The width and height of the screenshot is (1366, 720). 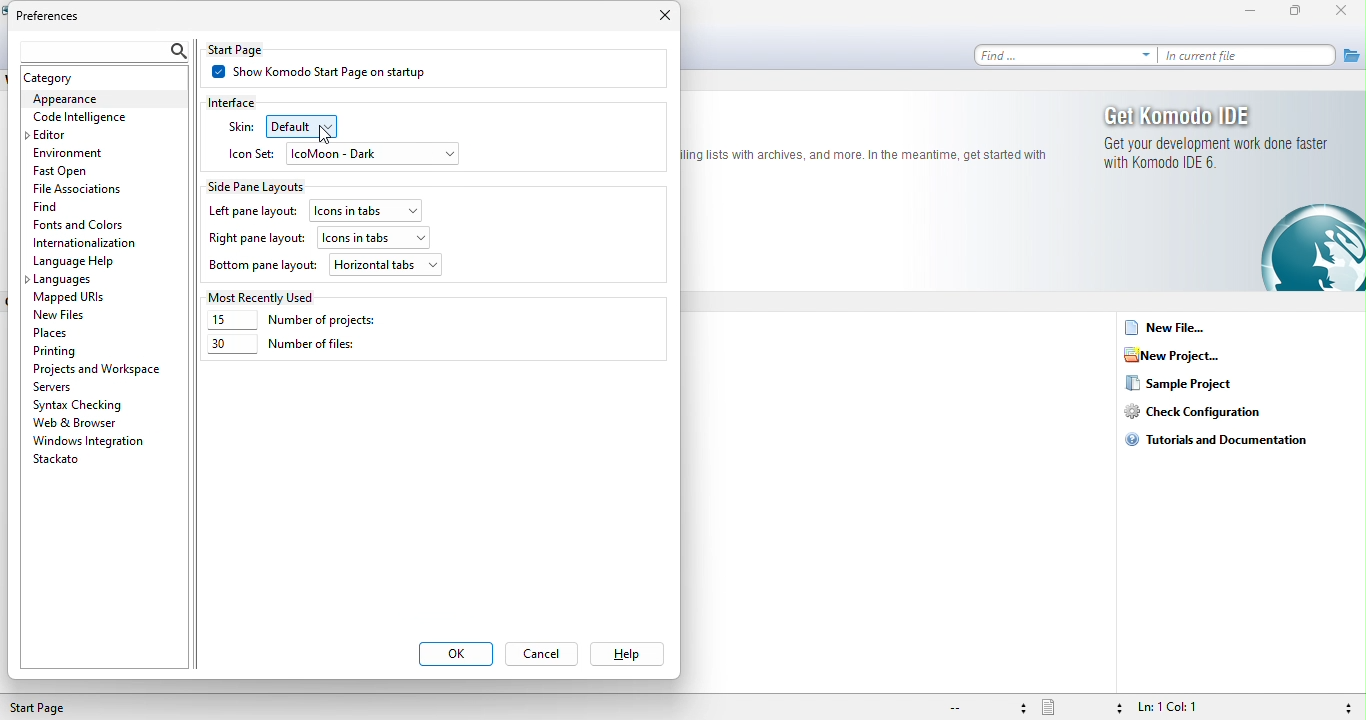 What do you see at coordinates (660, 19) in the screenshot?
I see `close` at bounding box center [660, 19].